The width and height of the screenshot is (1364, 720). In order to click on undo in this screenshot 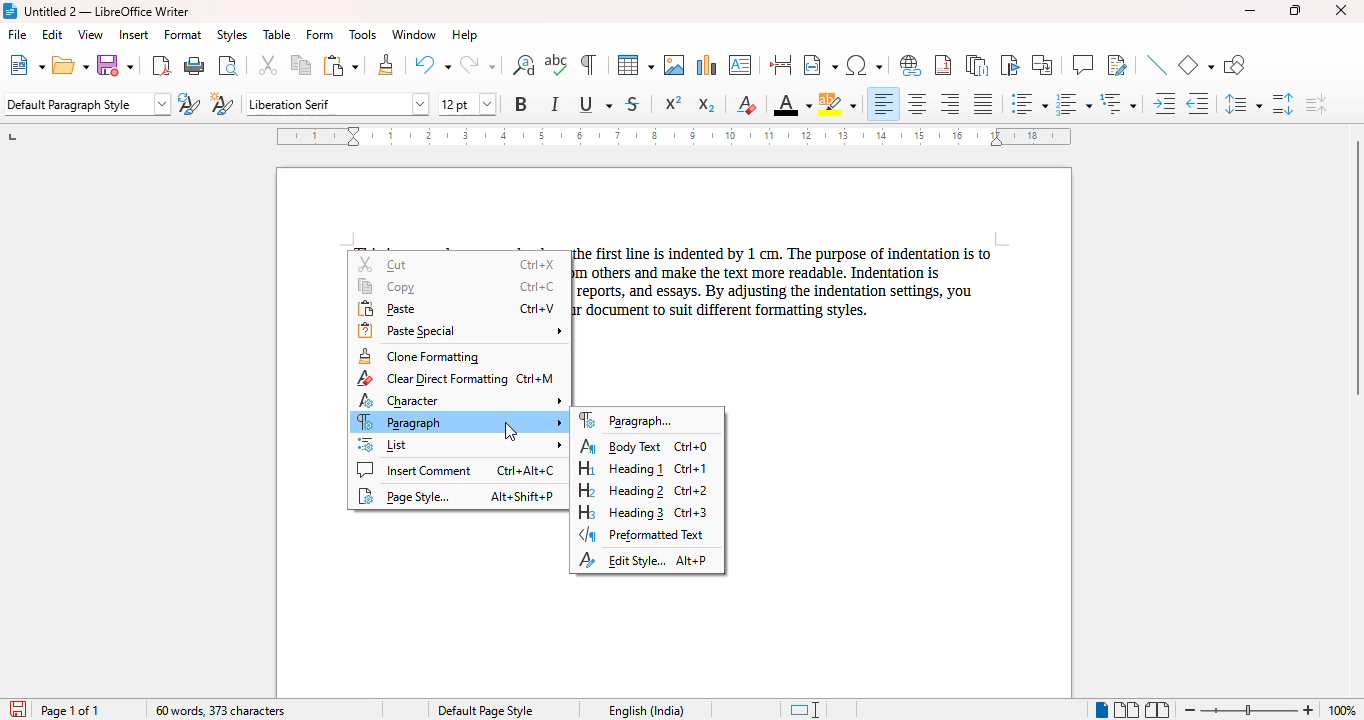, I will do `click(432, 64)`.